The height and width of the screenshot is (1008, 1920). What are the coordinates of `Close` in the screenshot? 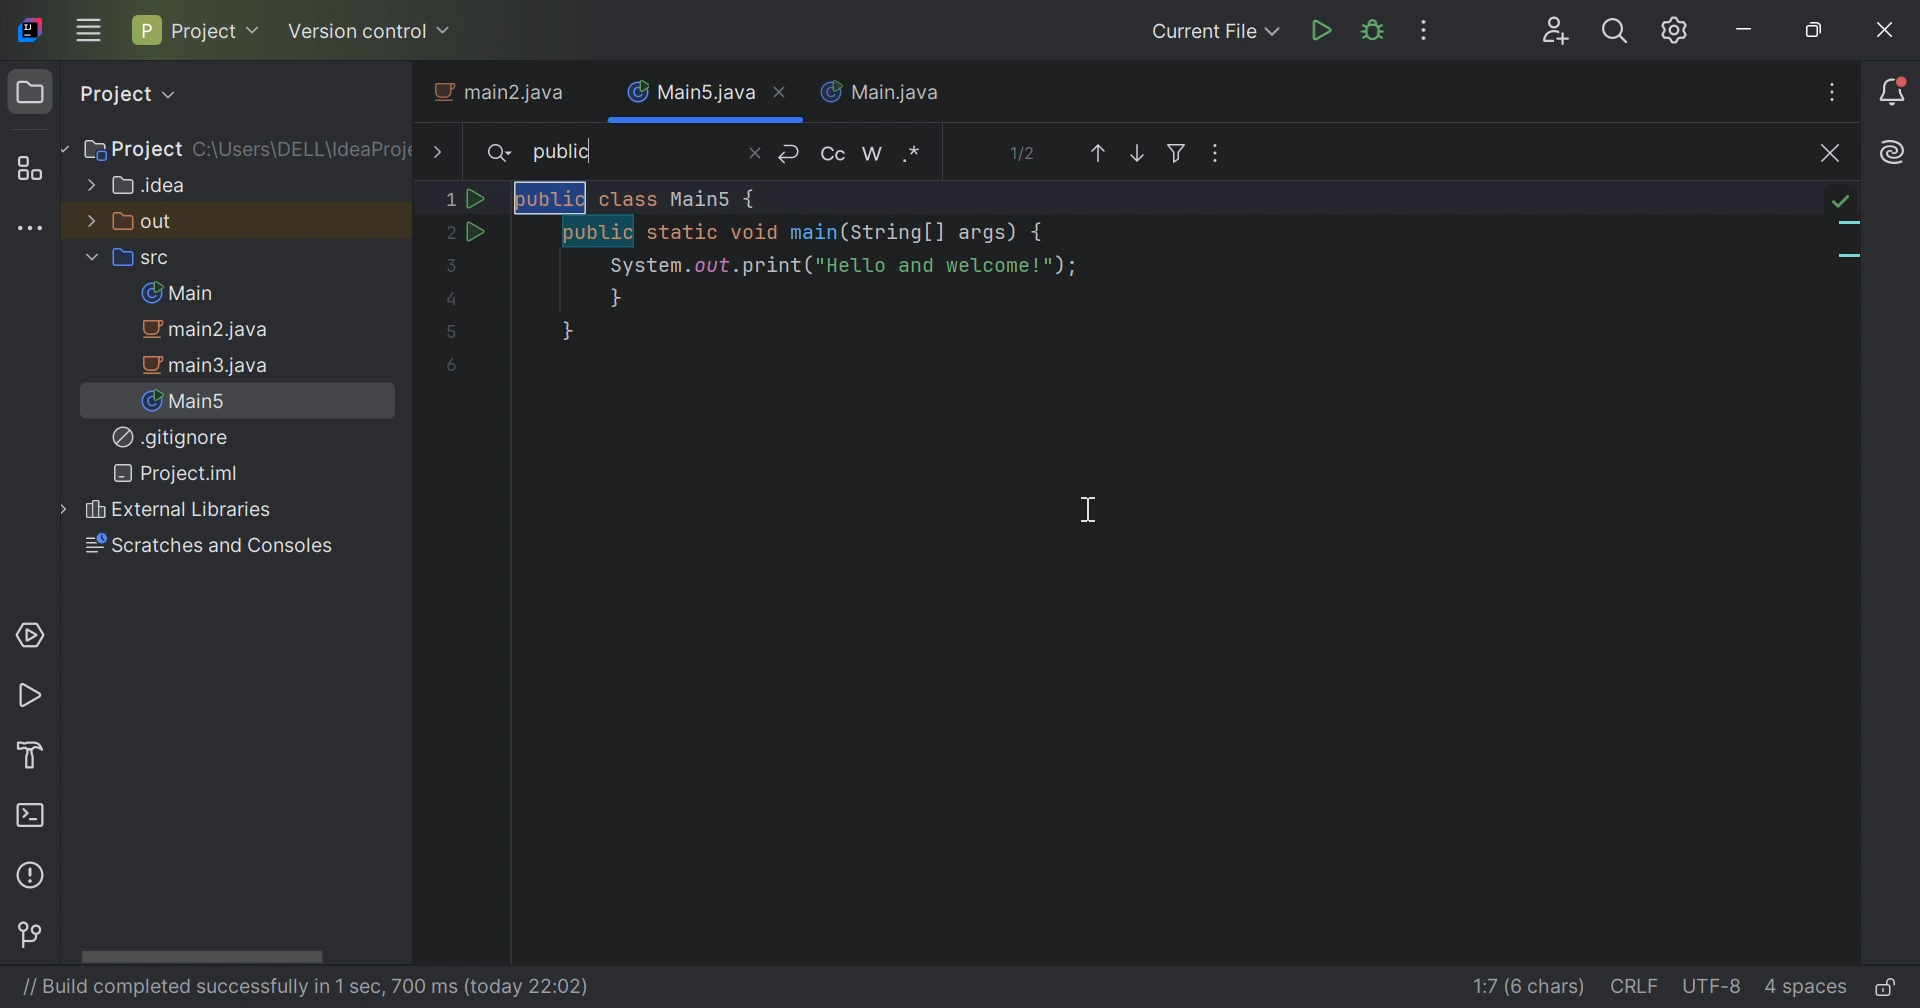 It's located at (755, 153).